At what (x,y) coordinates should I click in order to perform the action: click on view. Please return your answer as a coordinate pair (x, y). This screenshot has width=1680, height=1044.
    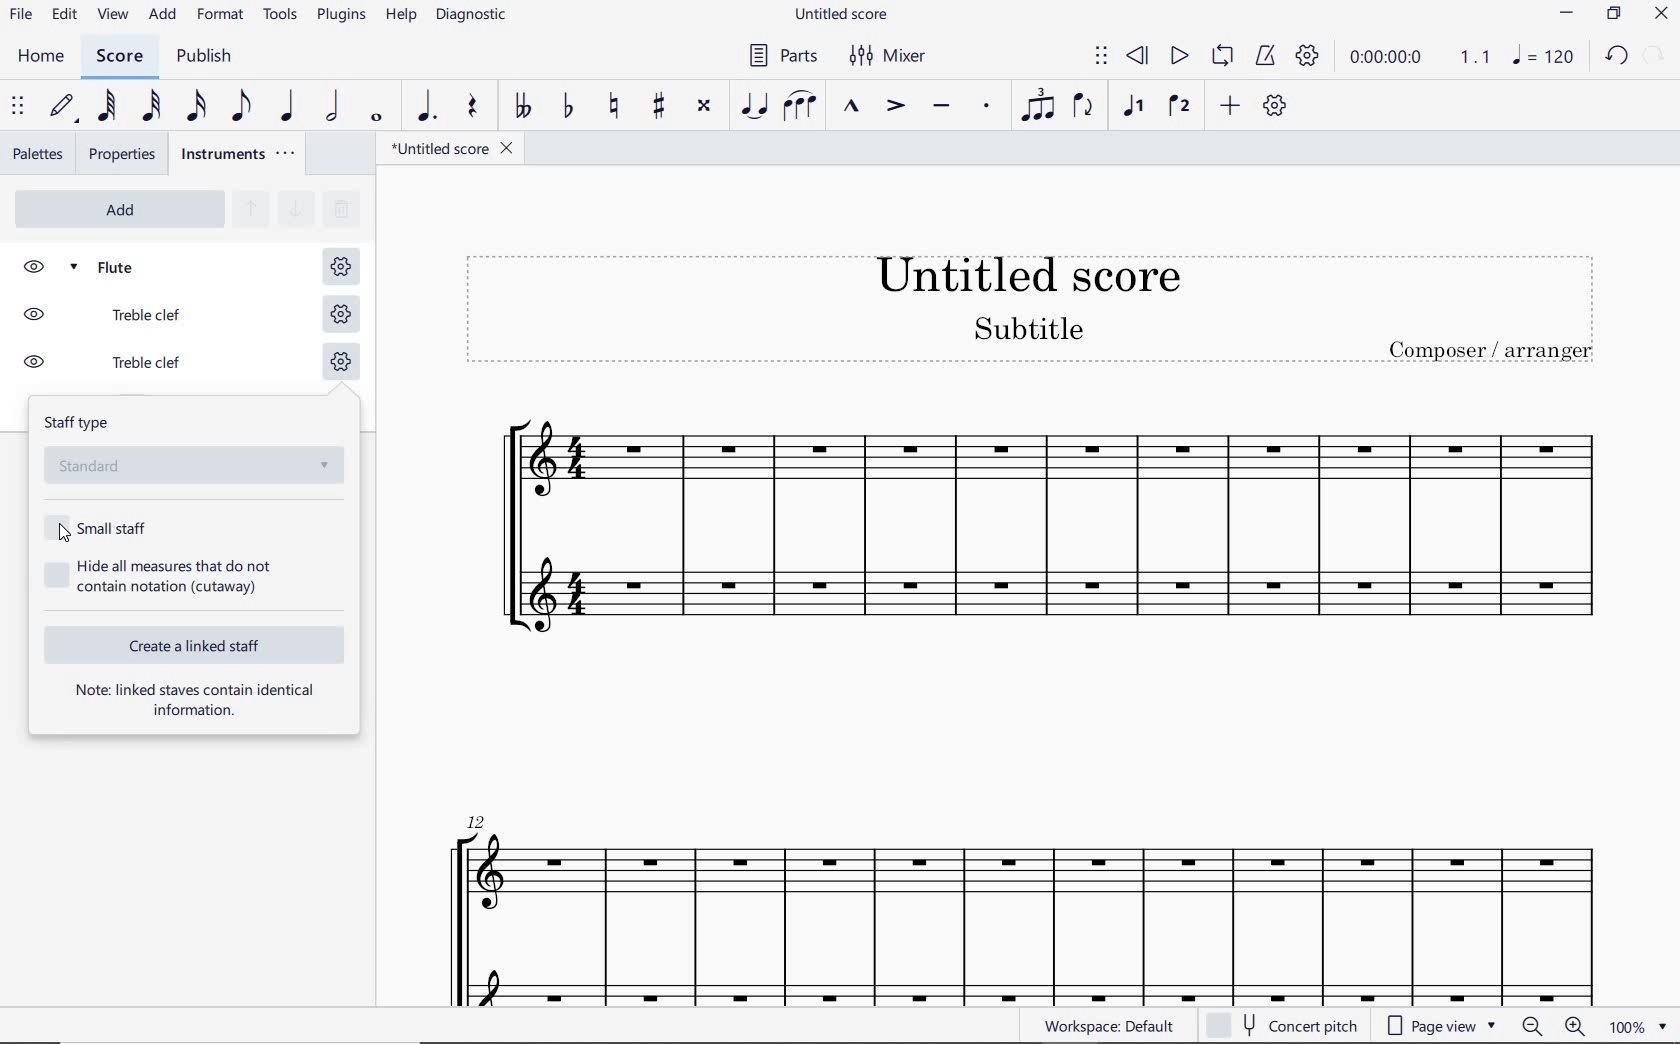
    Looking at the image, I should click on (116, 16).